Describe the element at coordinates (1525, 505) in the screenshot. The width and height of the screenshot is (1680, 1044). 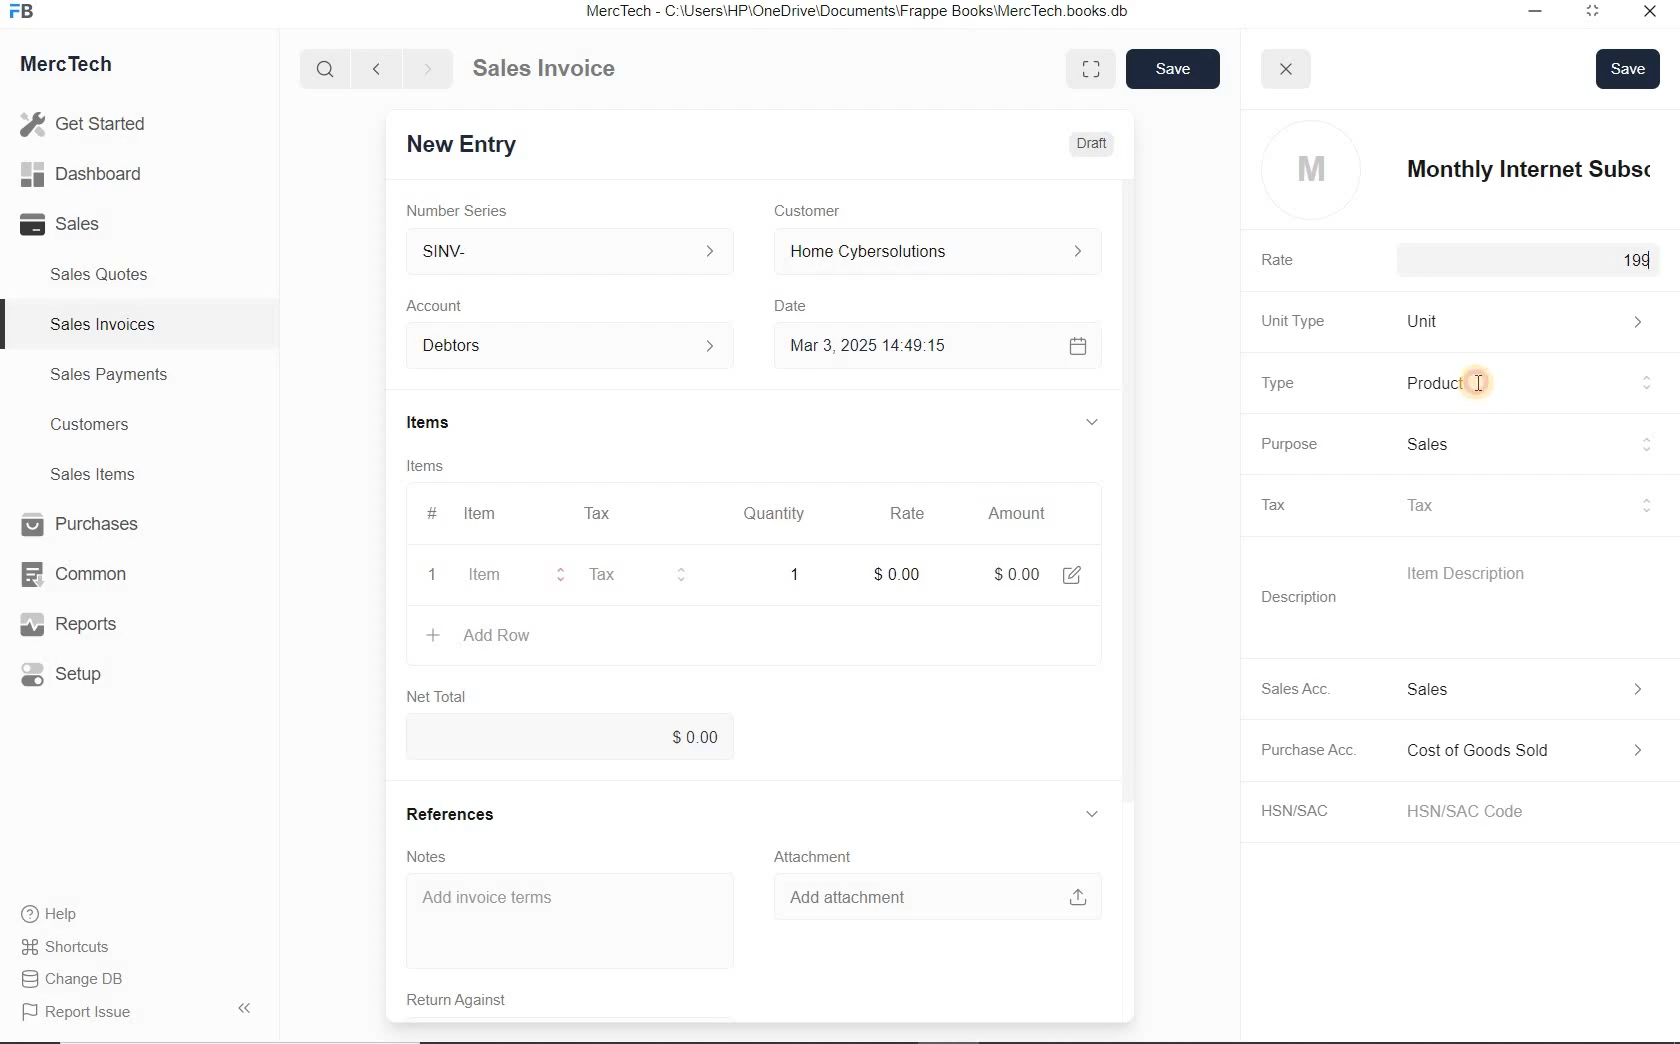
I see `Tax` at that location.